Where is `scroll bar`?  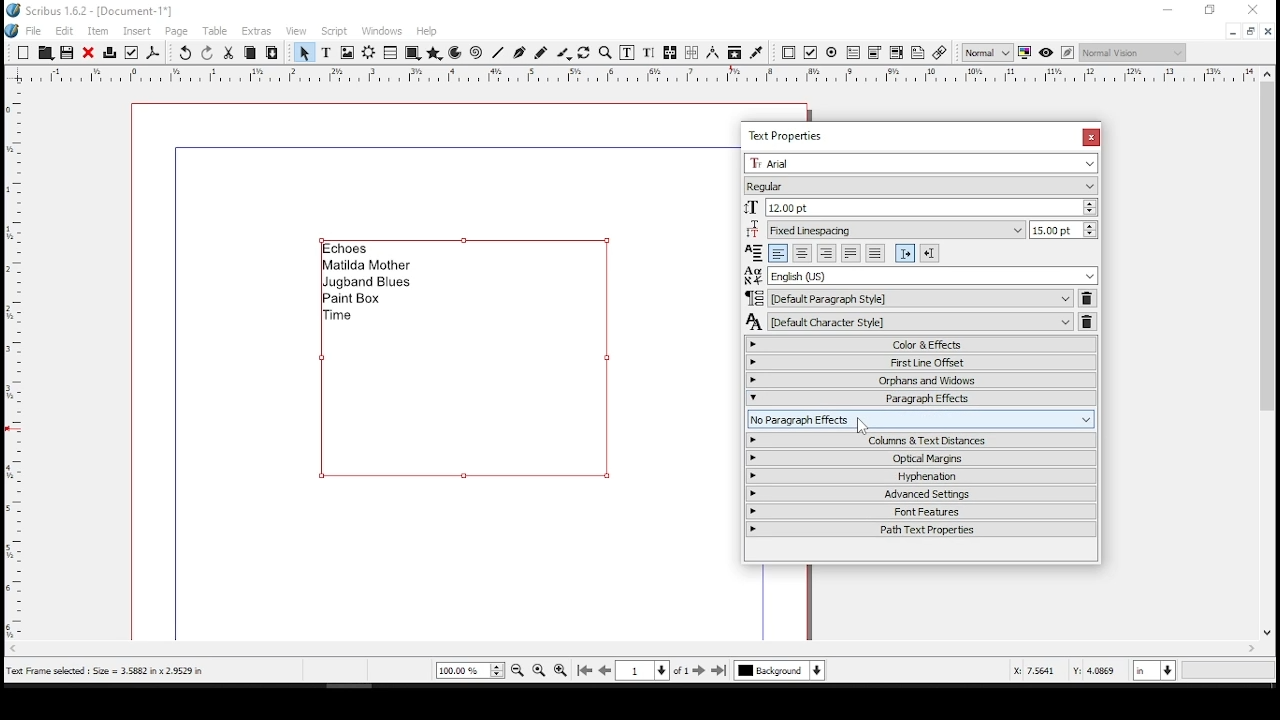
scroll bar is located at coordinates (1265, 362).